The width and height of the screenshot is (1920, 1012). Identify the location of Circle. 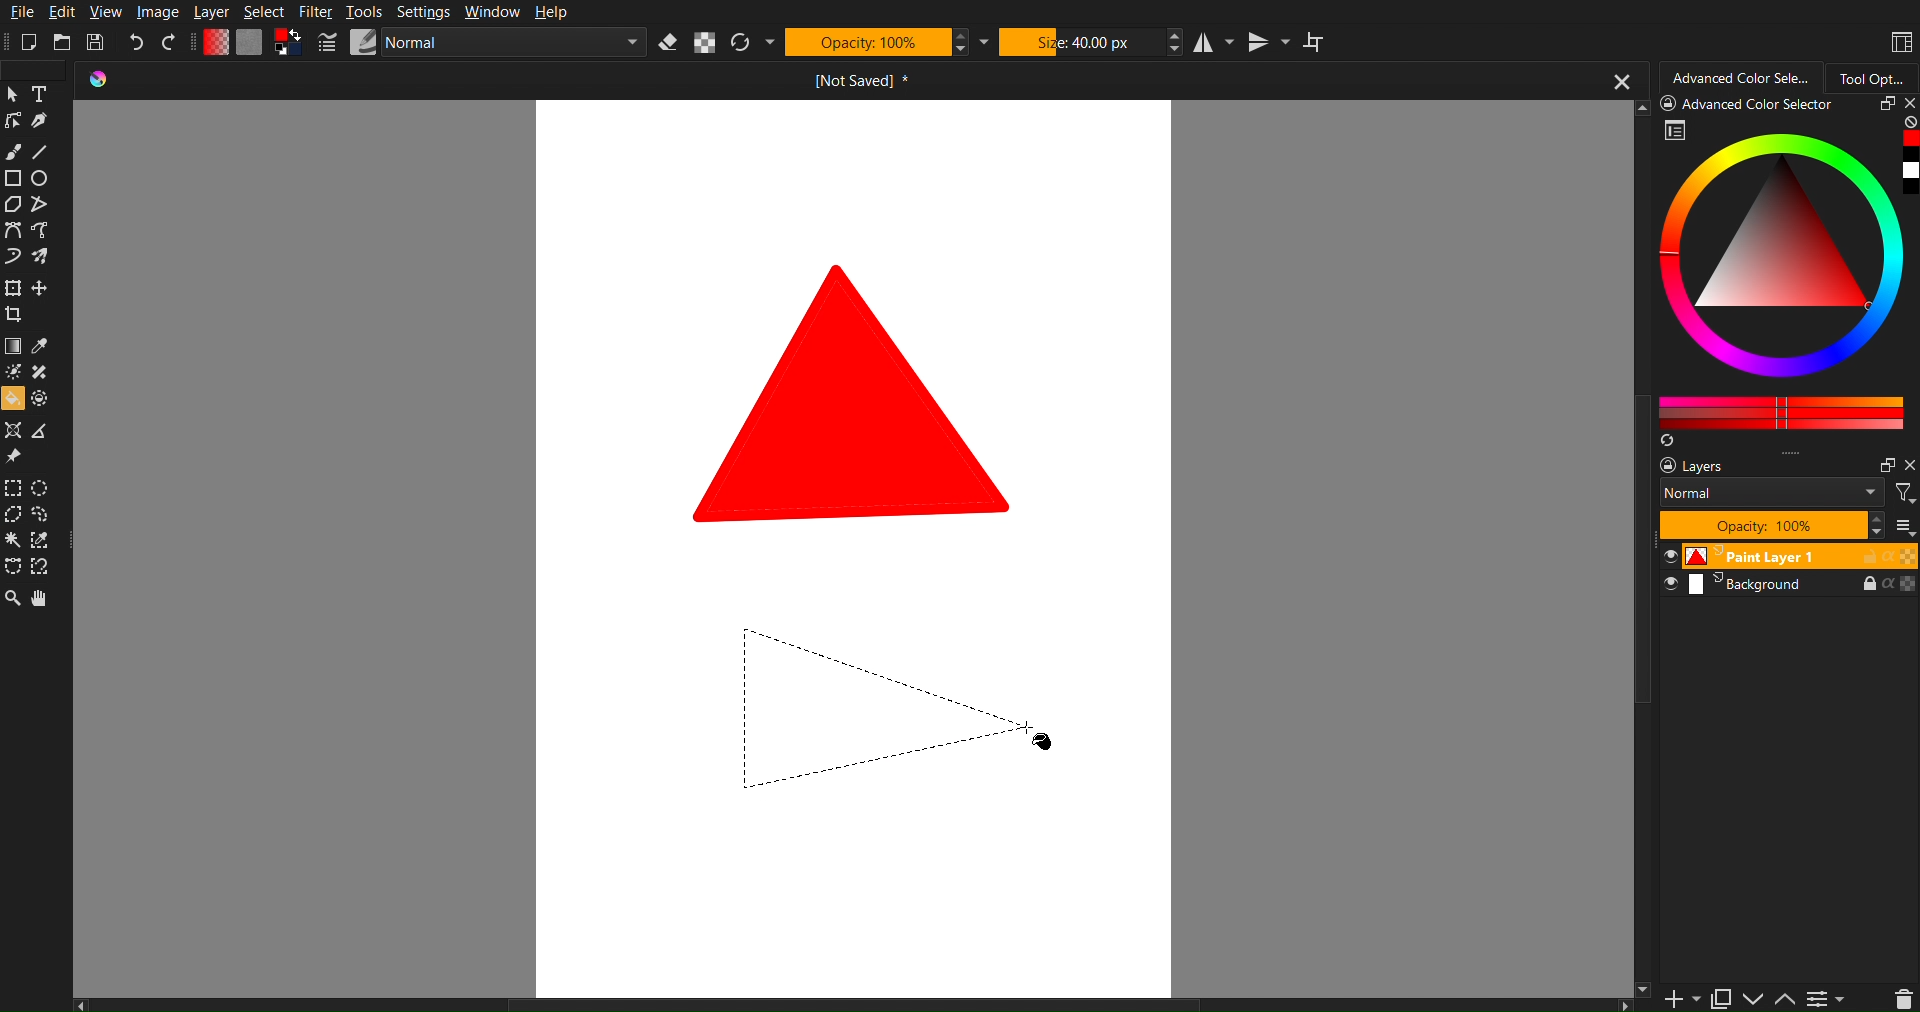
(42, 179).